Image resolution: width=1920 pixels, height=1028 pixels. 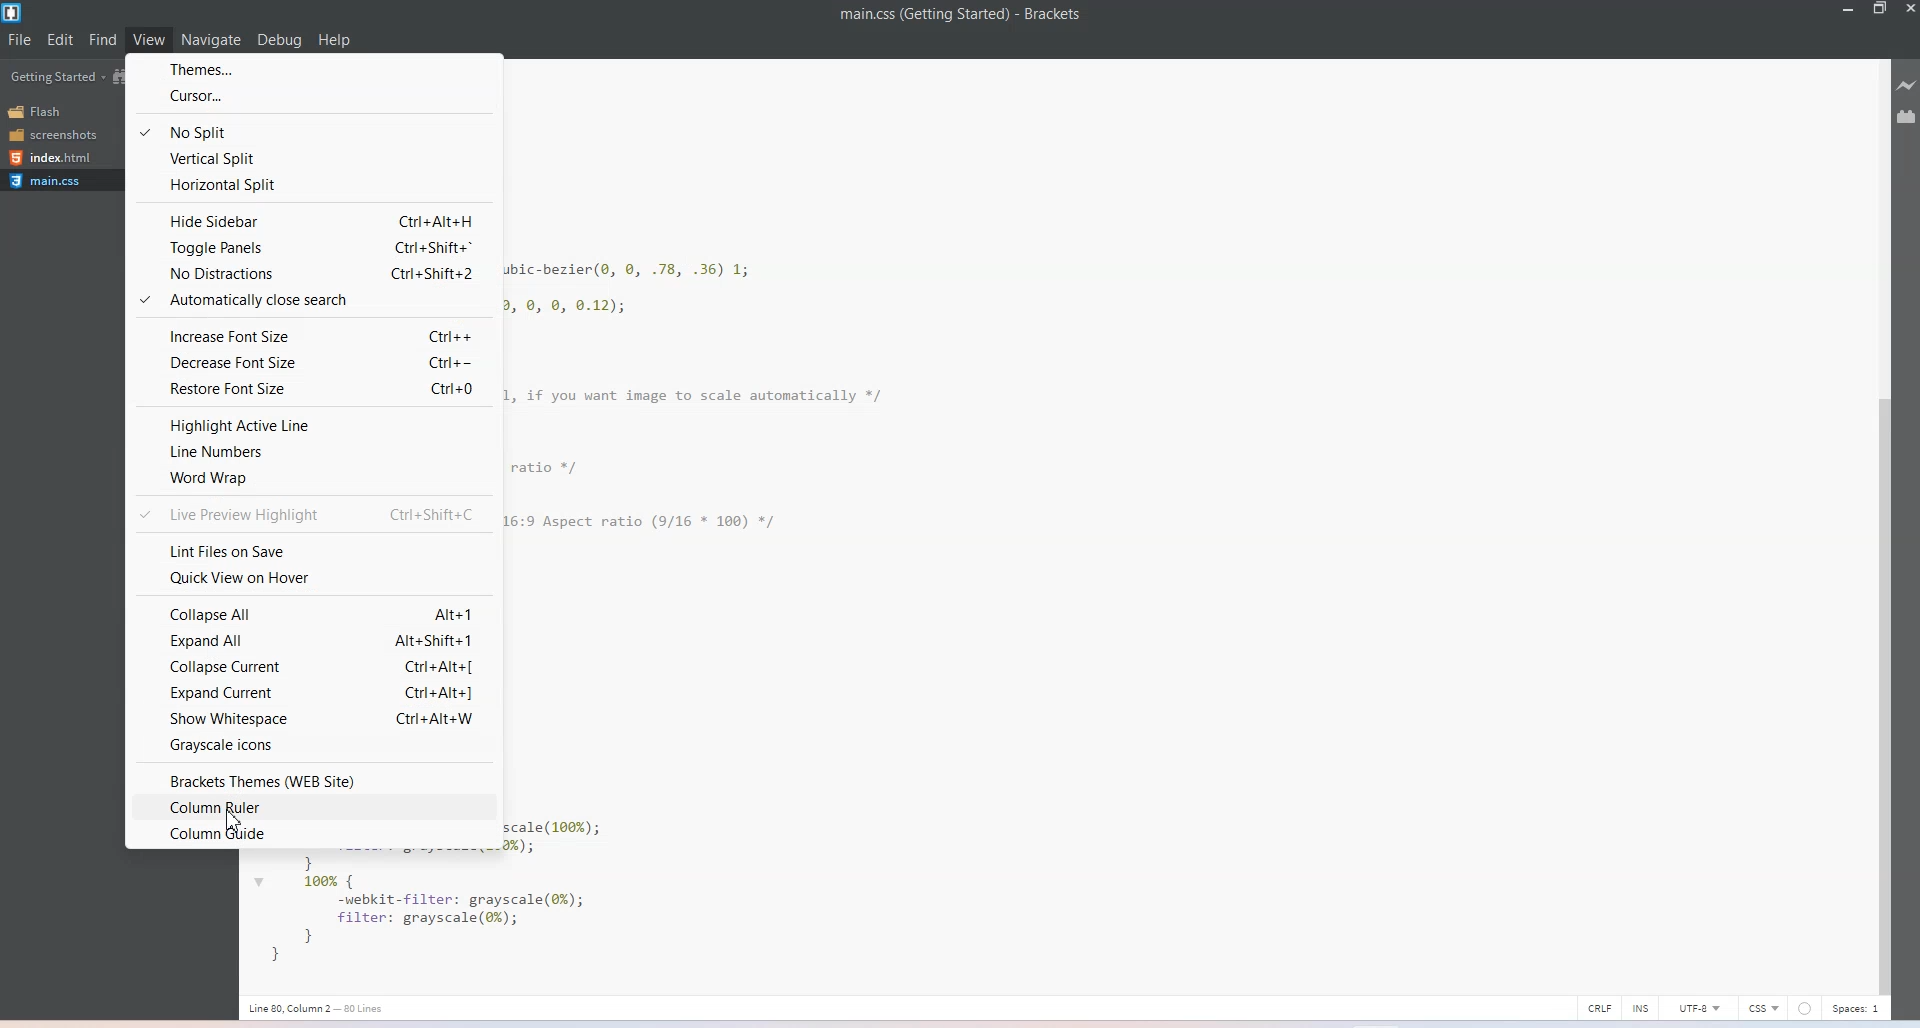 What do you see at coordinates (312, 302) in the screenshot?
I see `Automatically Close Search` at bounding box center [312, 302].